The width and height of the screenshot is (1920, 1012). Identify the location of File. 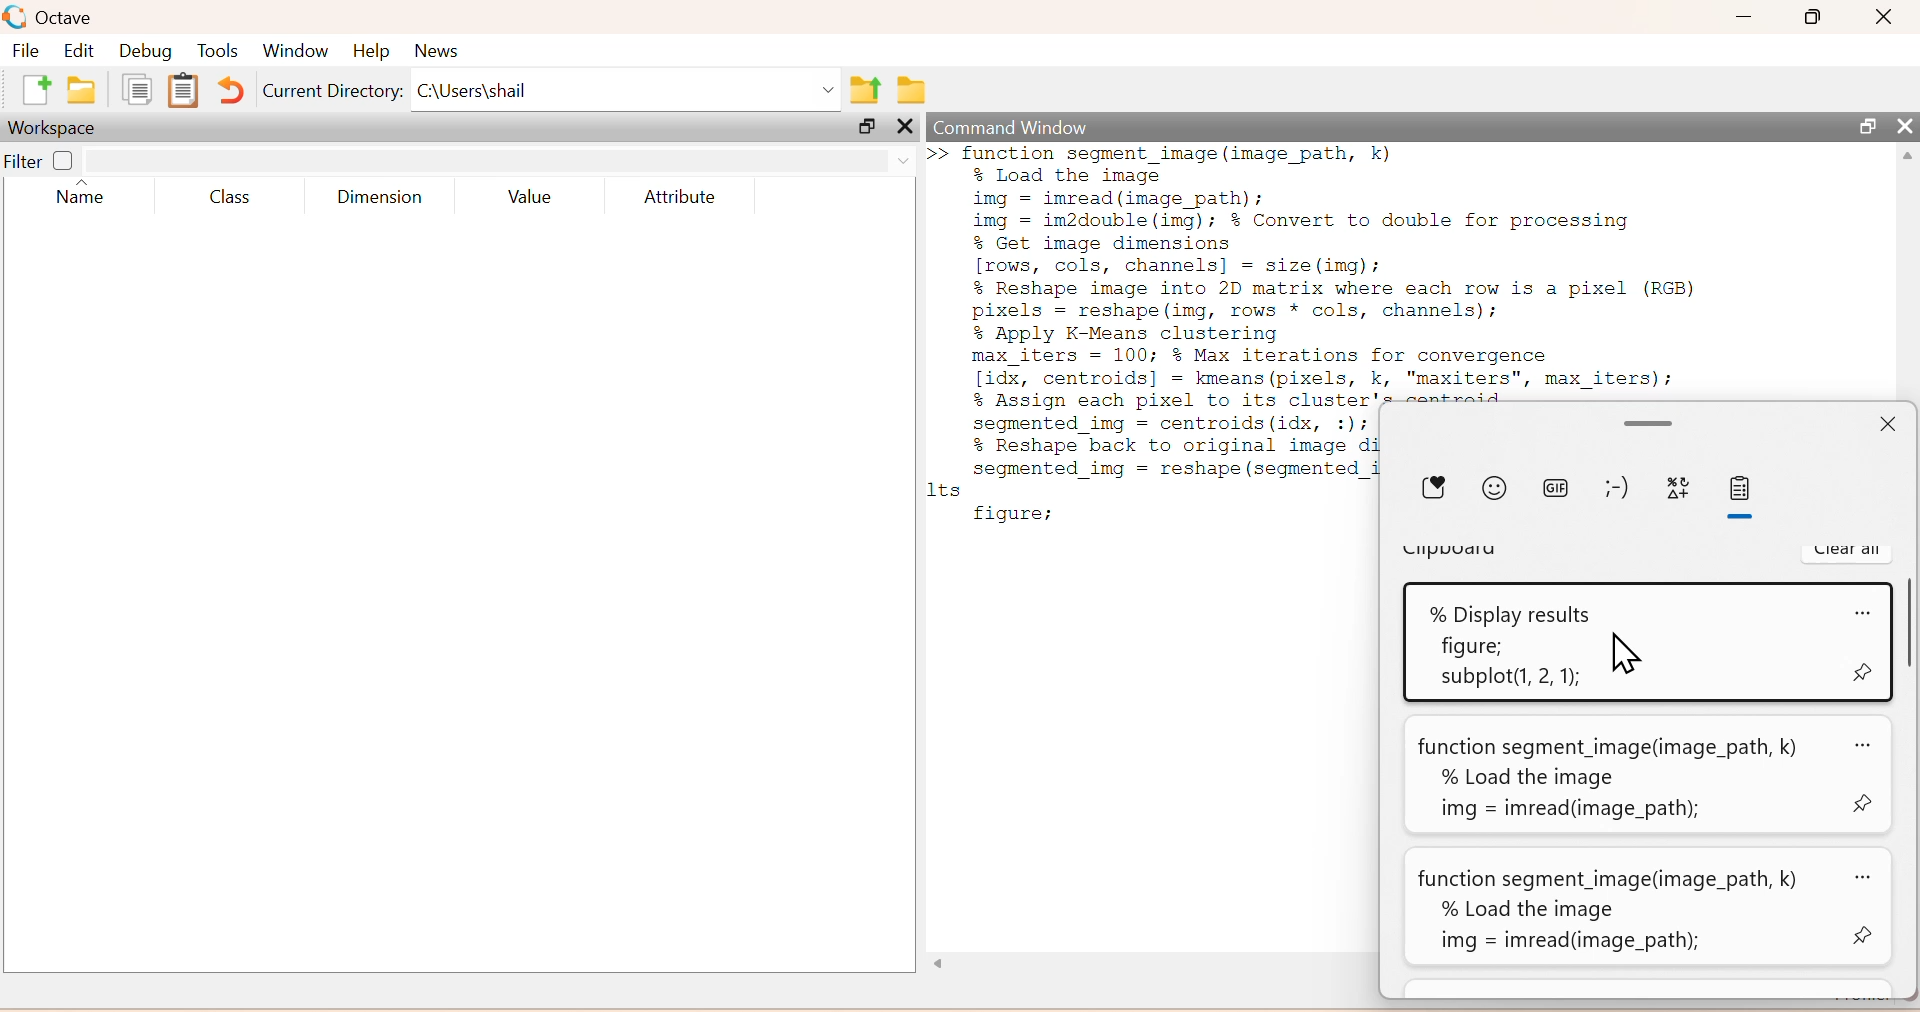
(29, 51).